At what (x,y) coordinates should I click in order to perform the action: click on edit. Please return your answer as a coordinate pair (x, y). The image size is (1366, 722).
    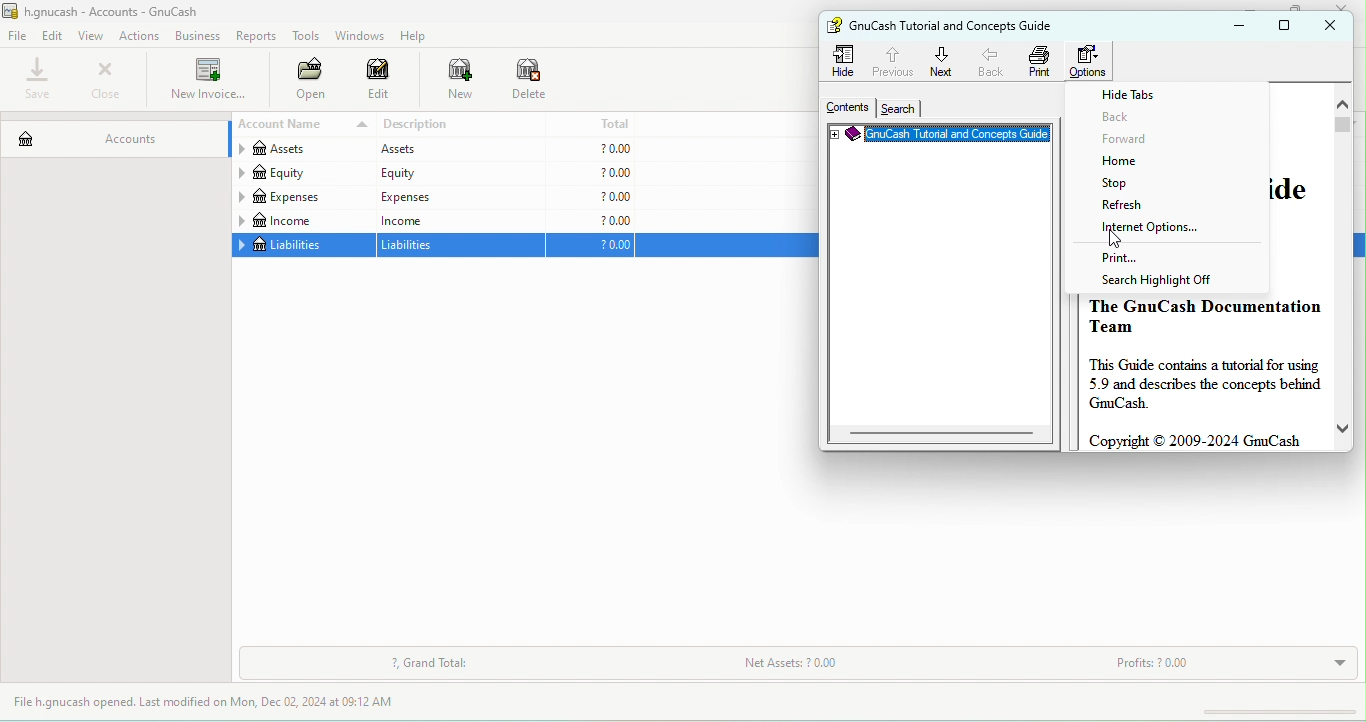
    Looking at the image, I should click on (379, 82).